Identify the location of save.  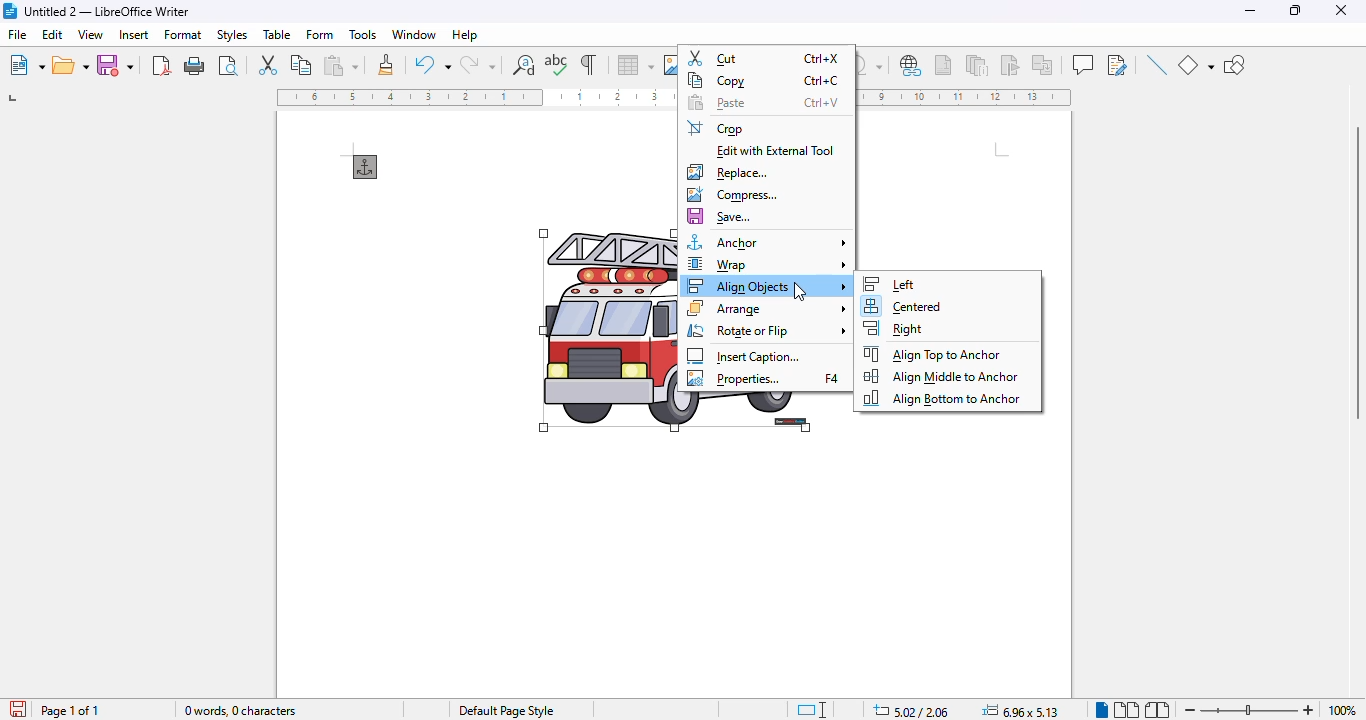
(720, 217).